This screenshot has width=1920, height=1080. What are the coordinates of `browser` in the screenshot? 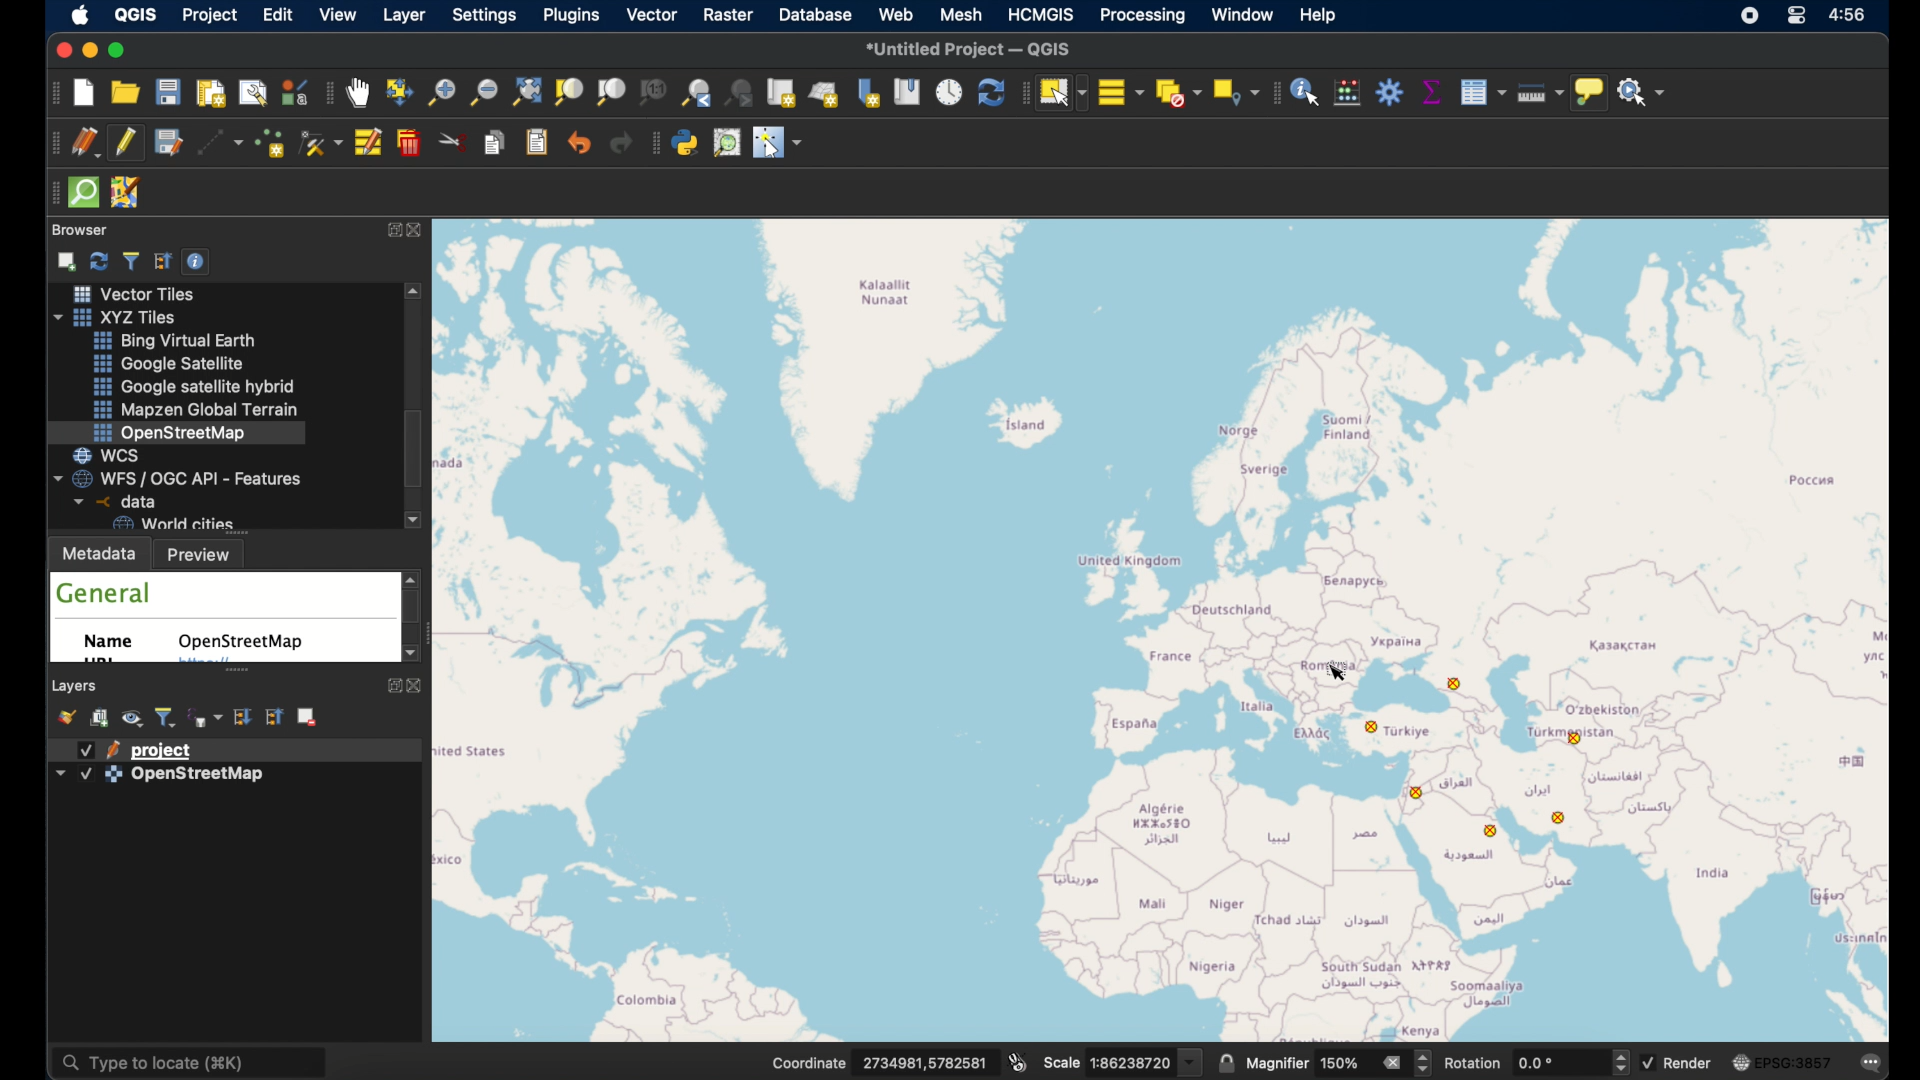 It's located at (80, 230).